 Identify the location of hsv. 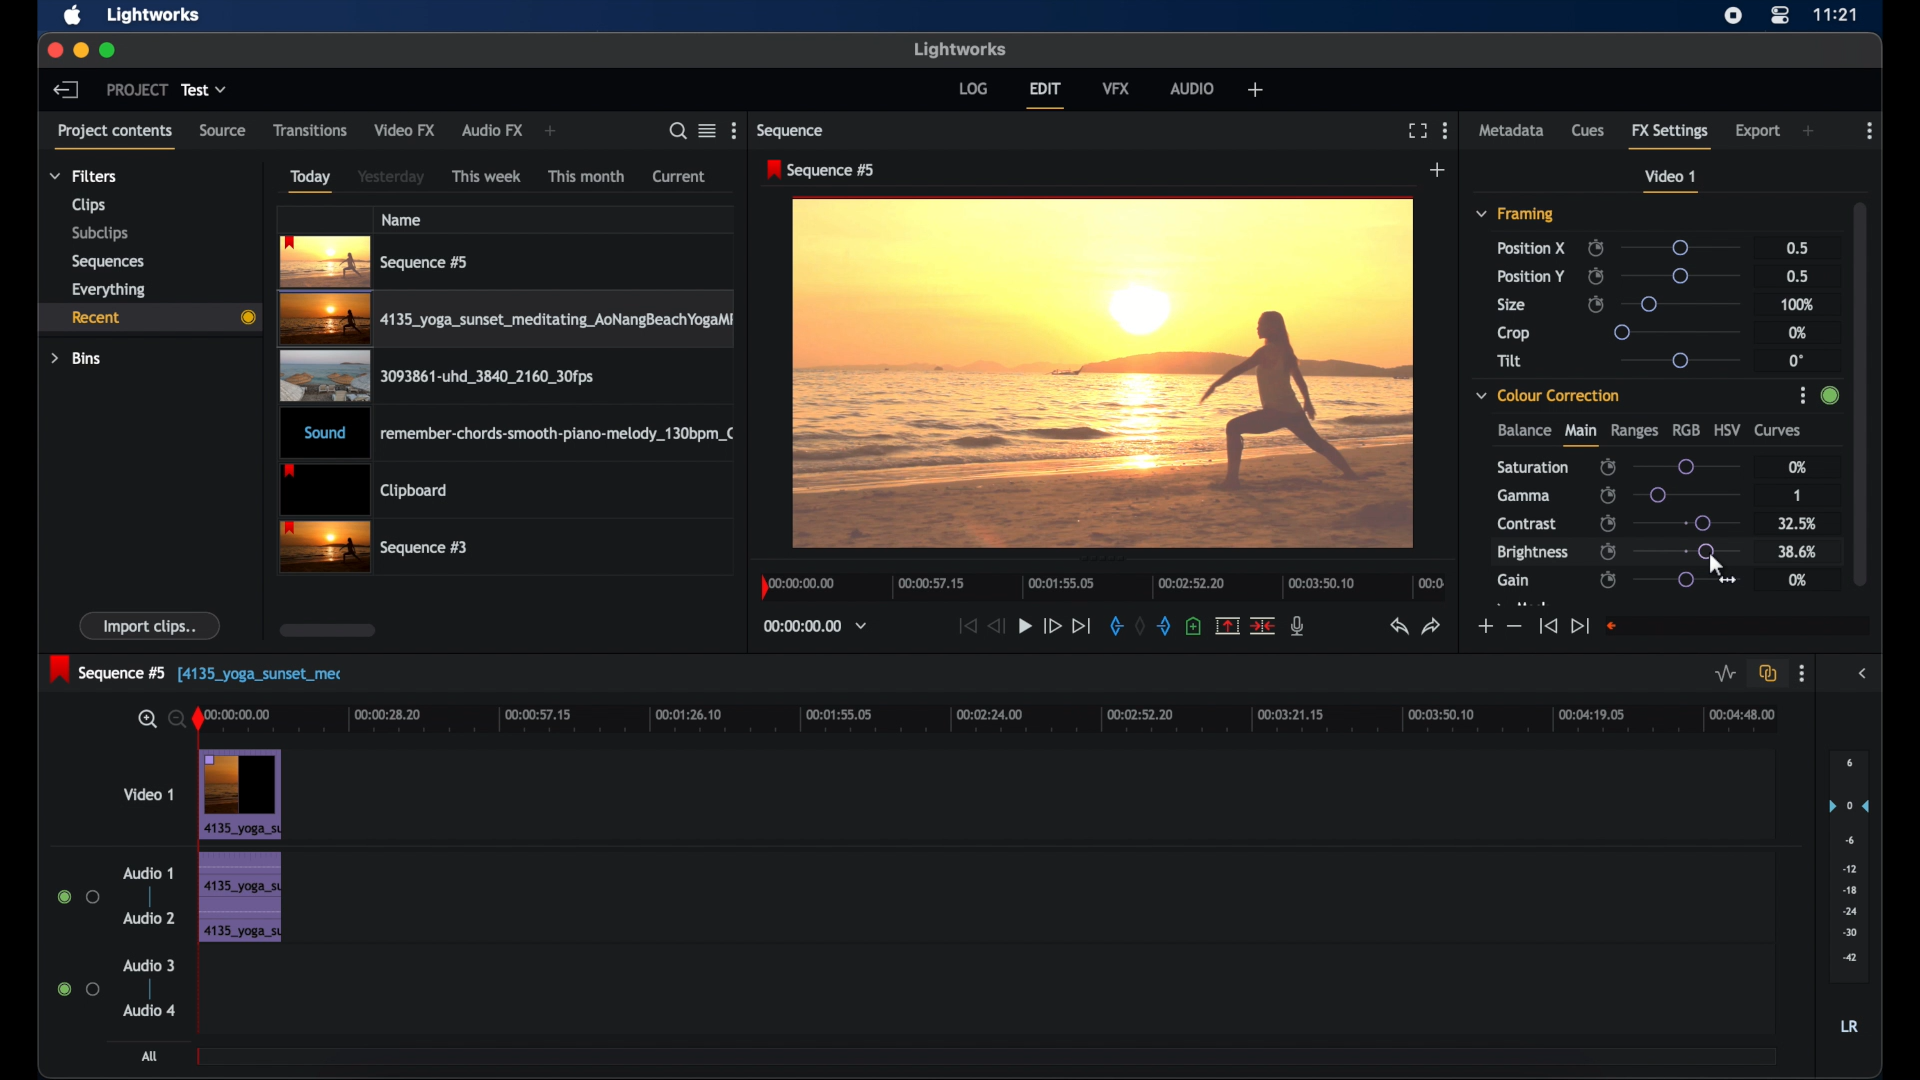
(1728, 428).